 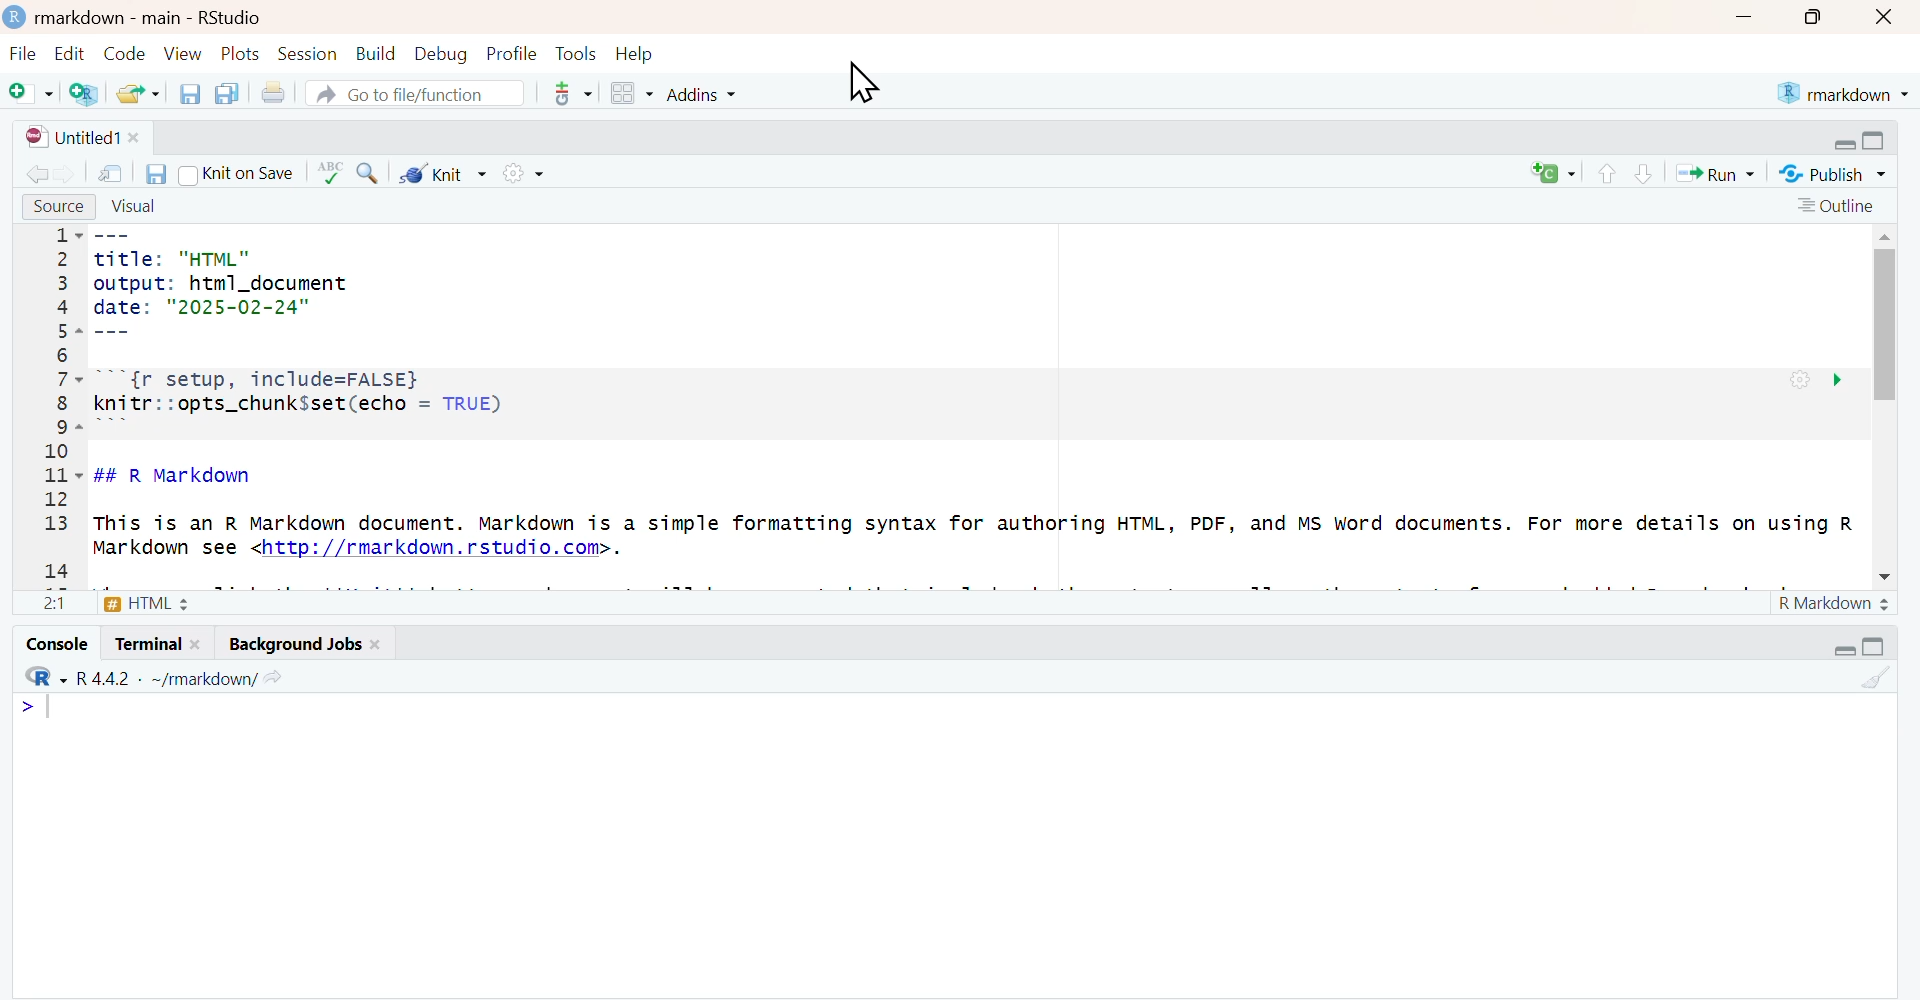 What do you see at coordinates (154, 173) in the screenshot?
I see `save current document` at bounding box center [154, 173].